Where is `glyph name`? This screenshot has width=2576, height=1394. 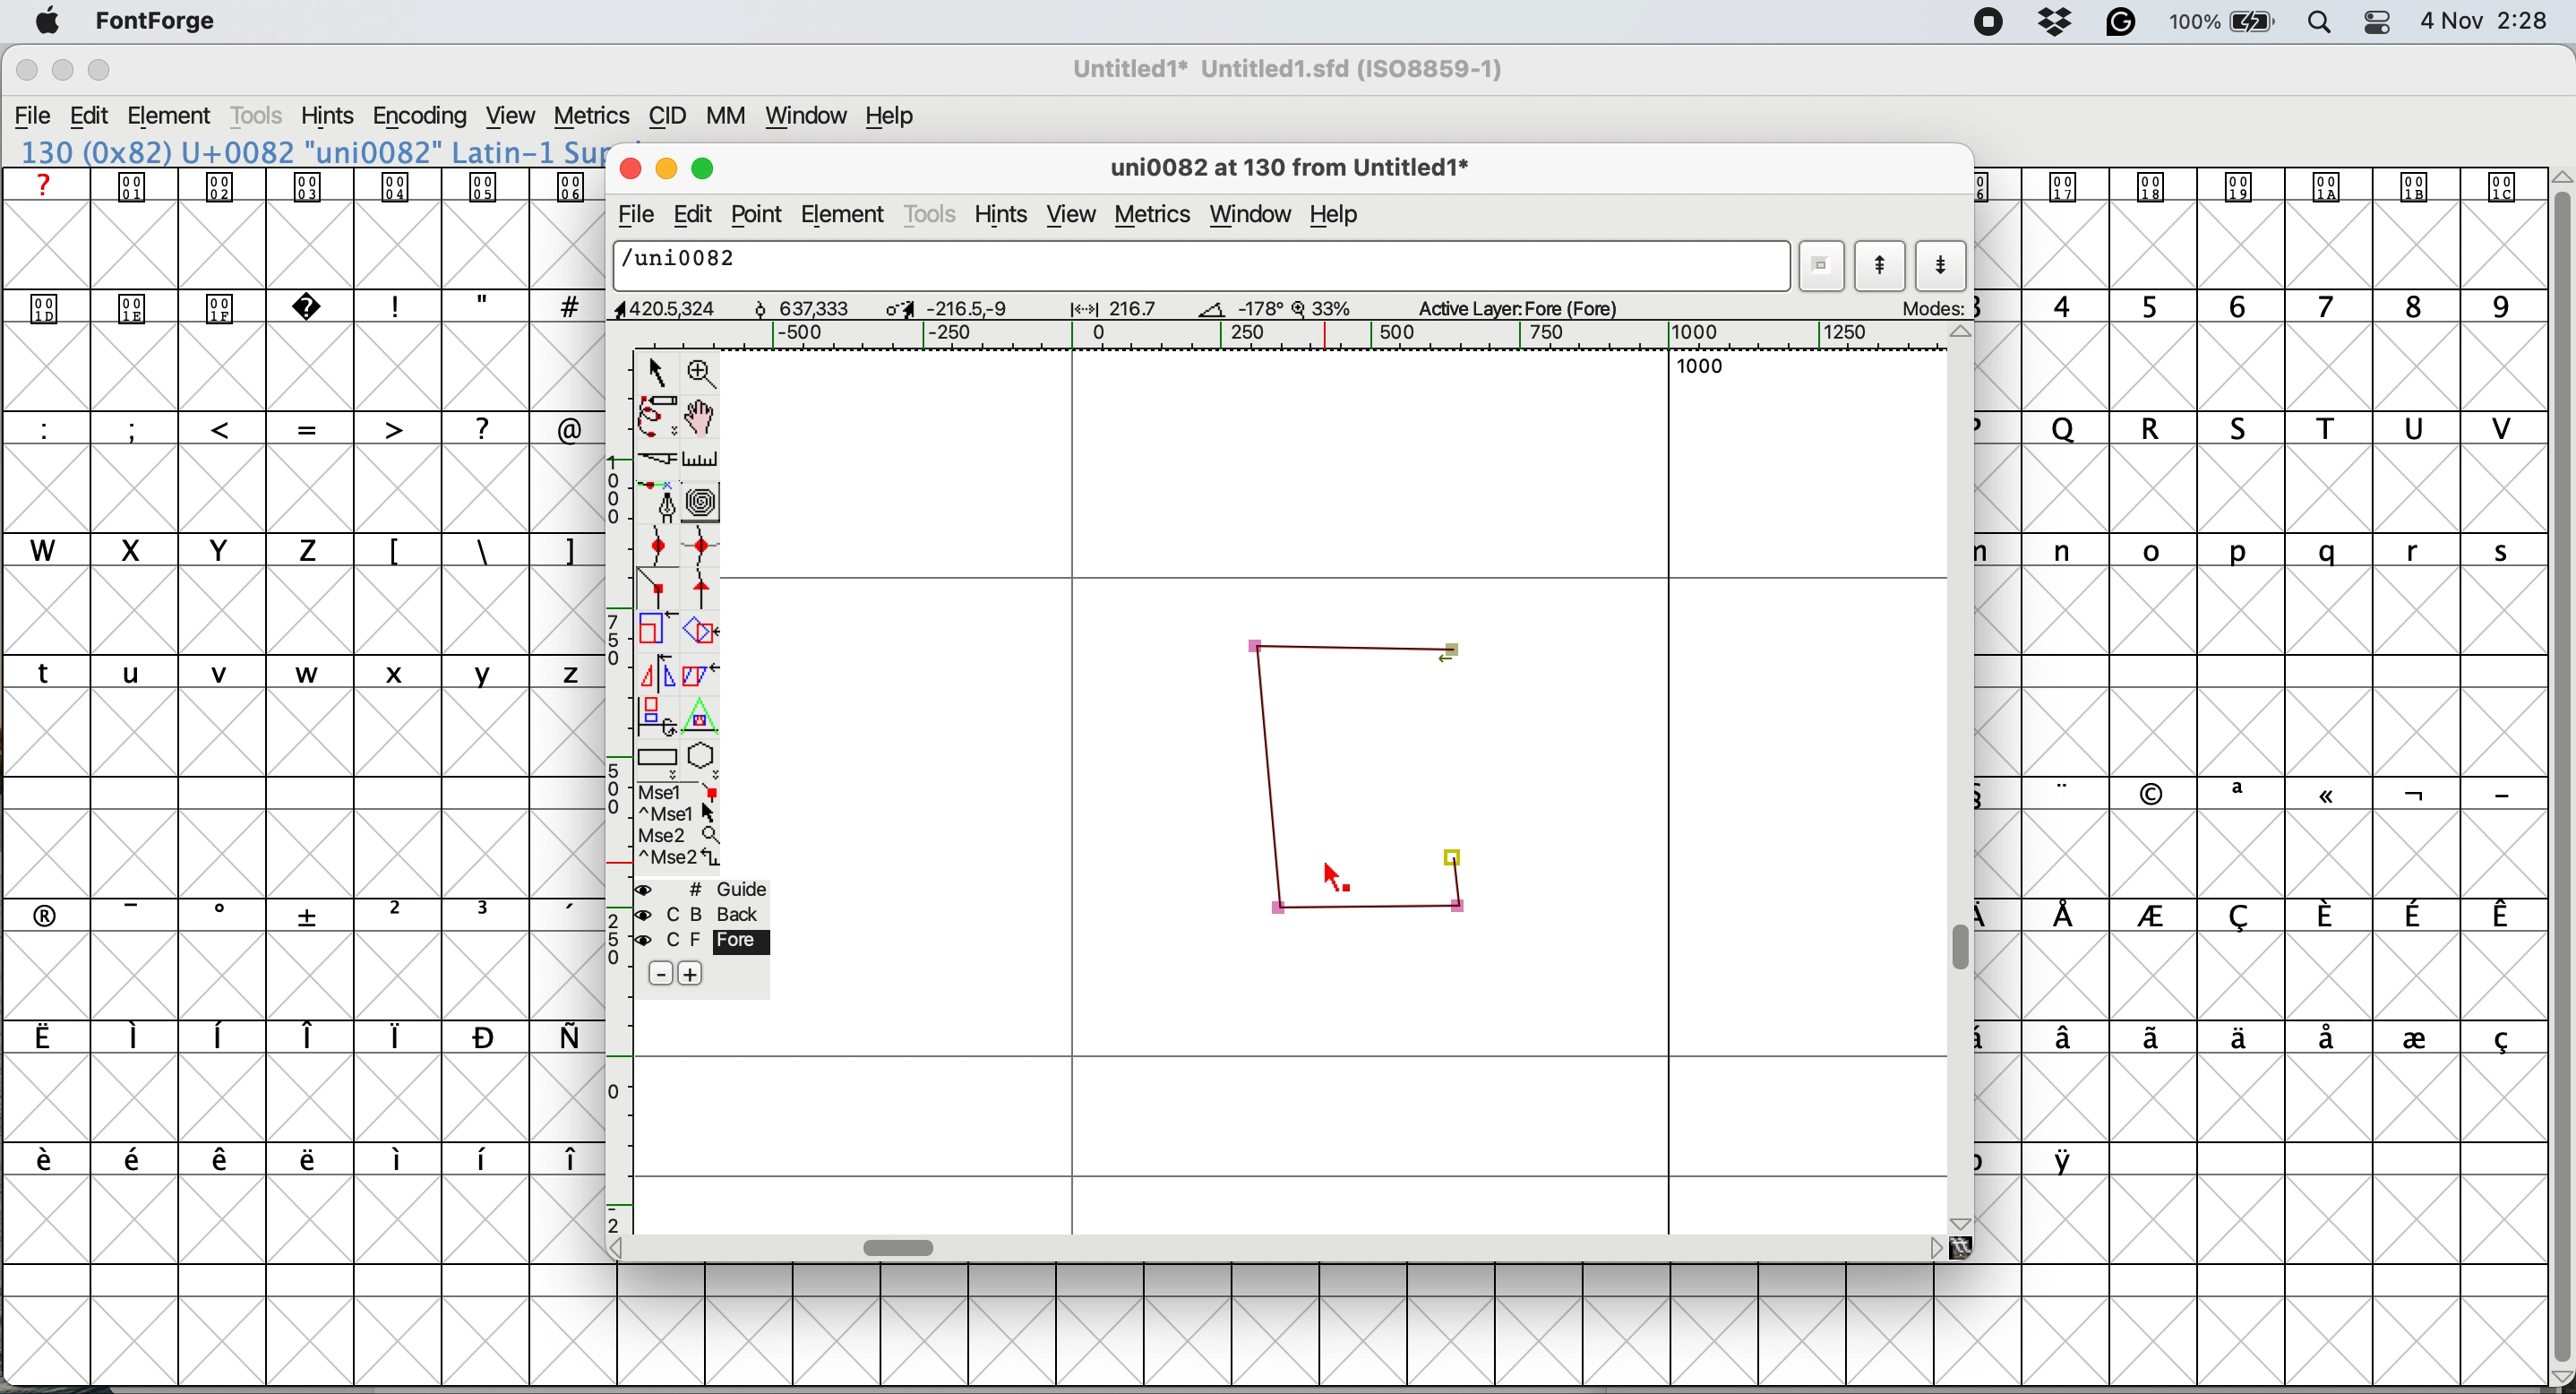
glyph name is located at coordinates (1286, 170).